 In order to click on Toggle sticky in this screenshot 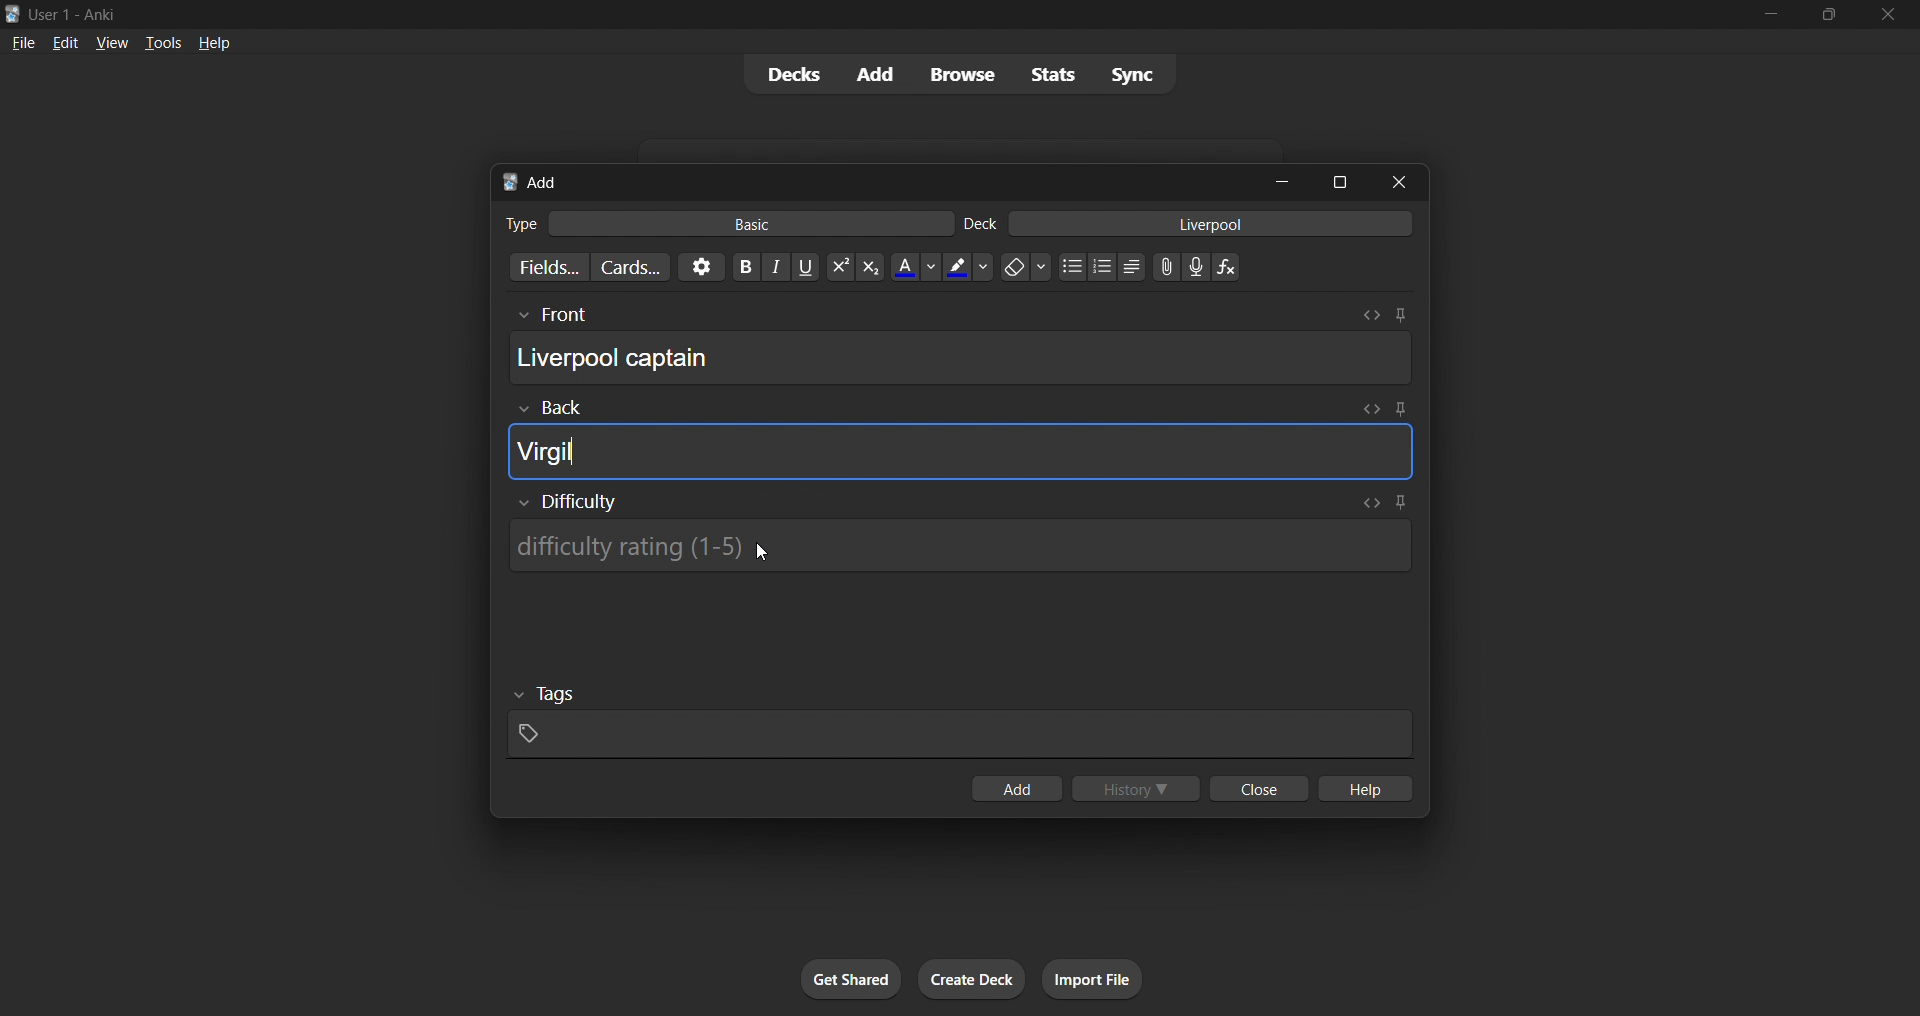, I will do `click(1397, 411)`.